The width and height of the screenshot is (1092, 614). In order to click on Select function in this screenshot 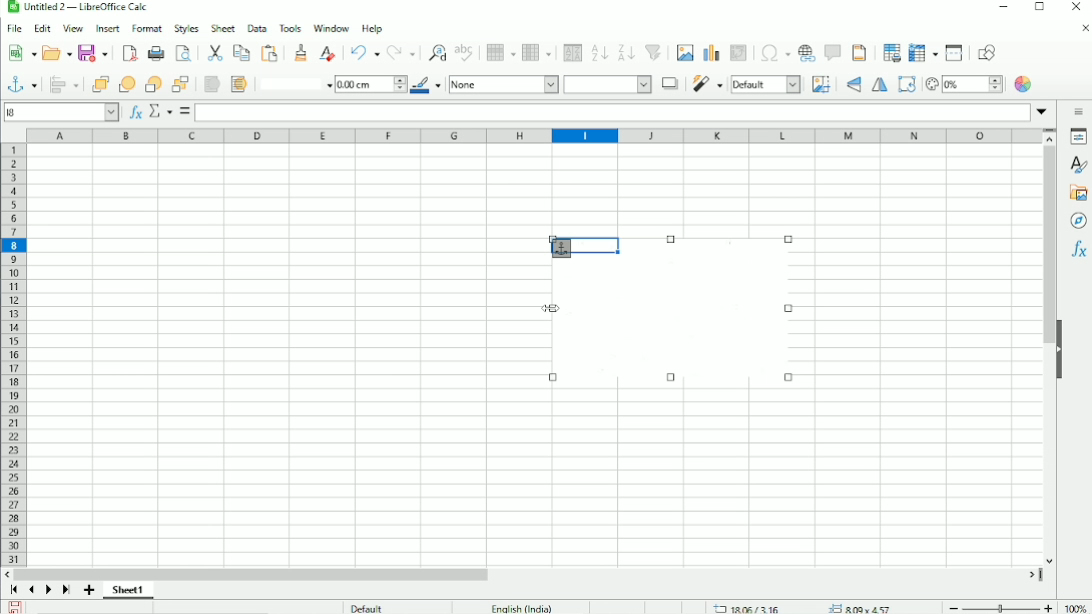, I will do `click(159, 111)`.